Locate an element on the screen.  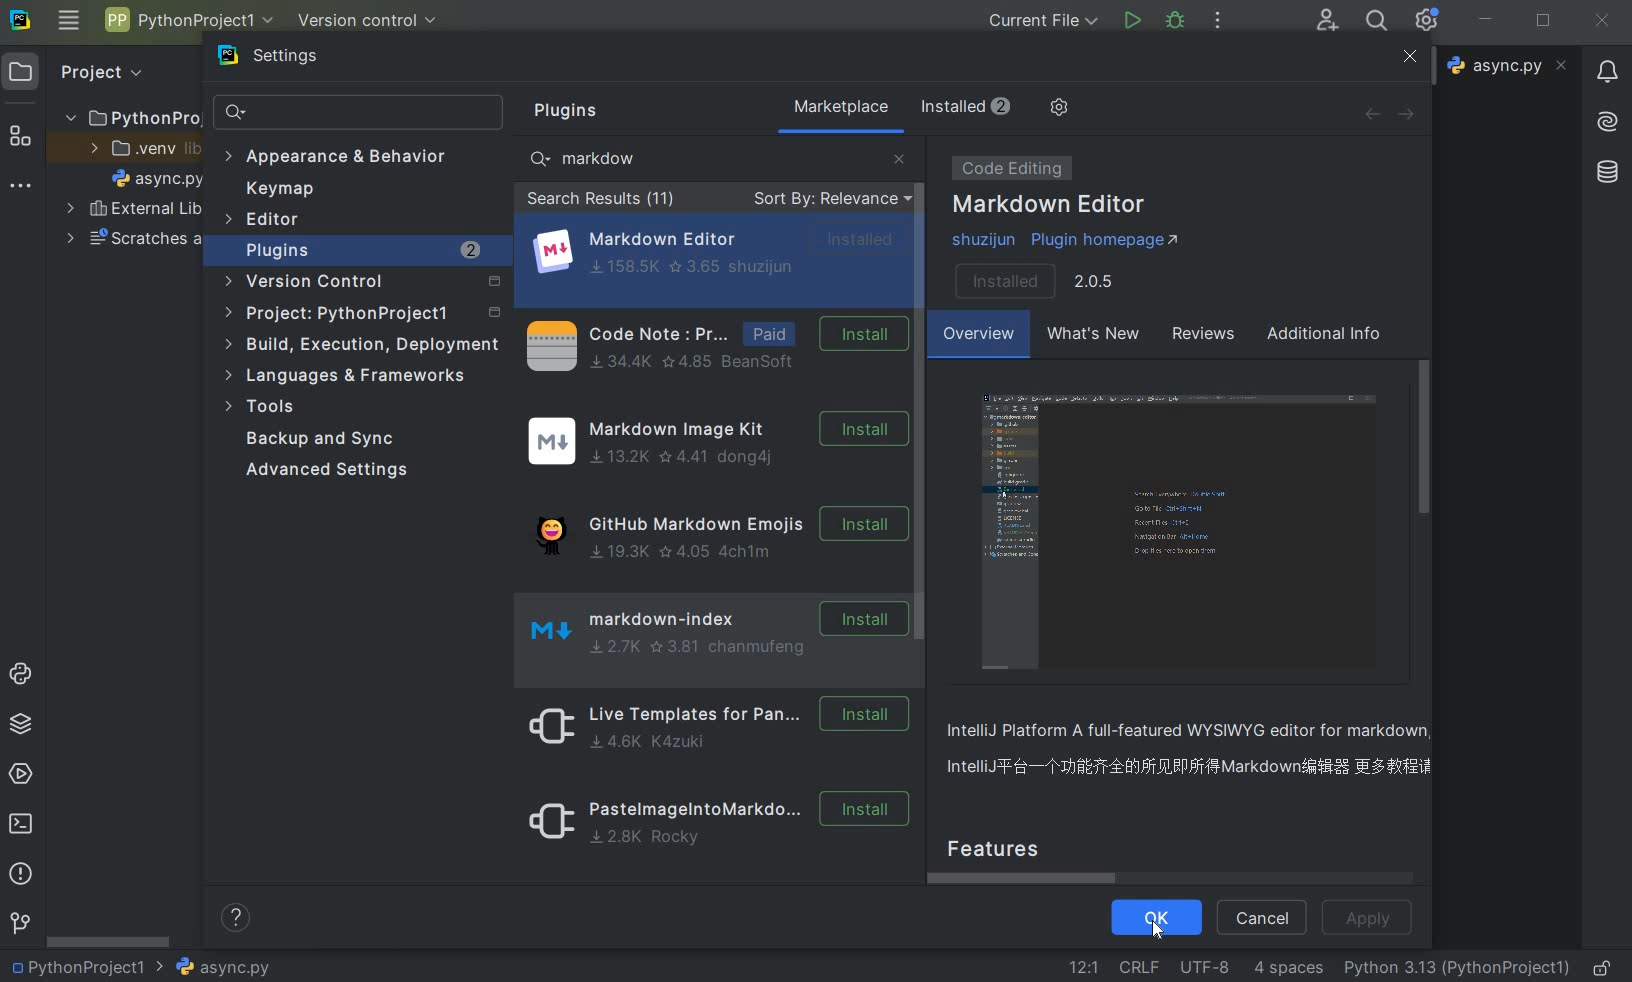
line separtor is located at coordinates (1137, 966).